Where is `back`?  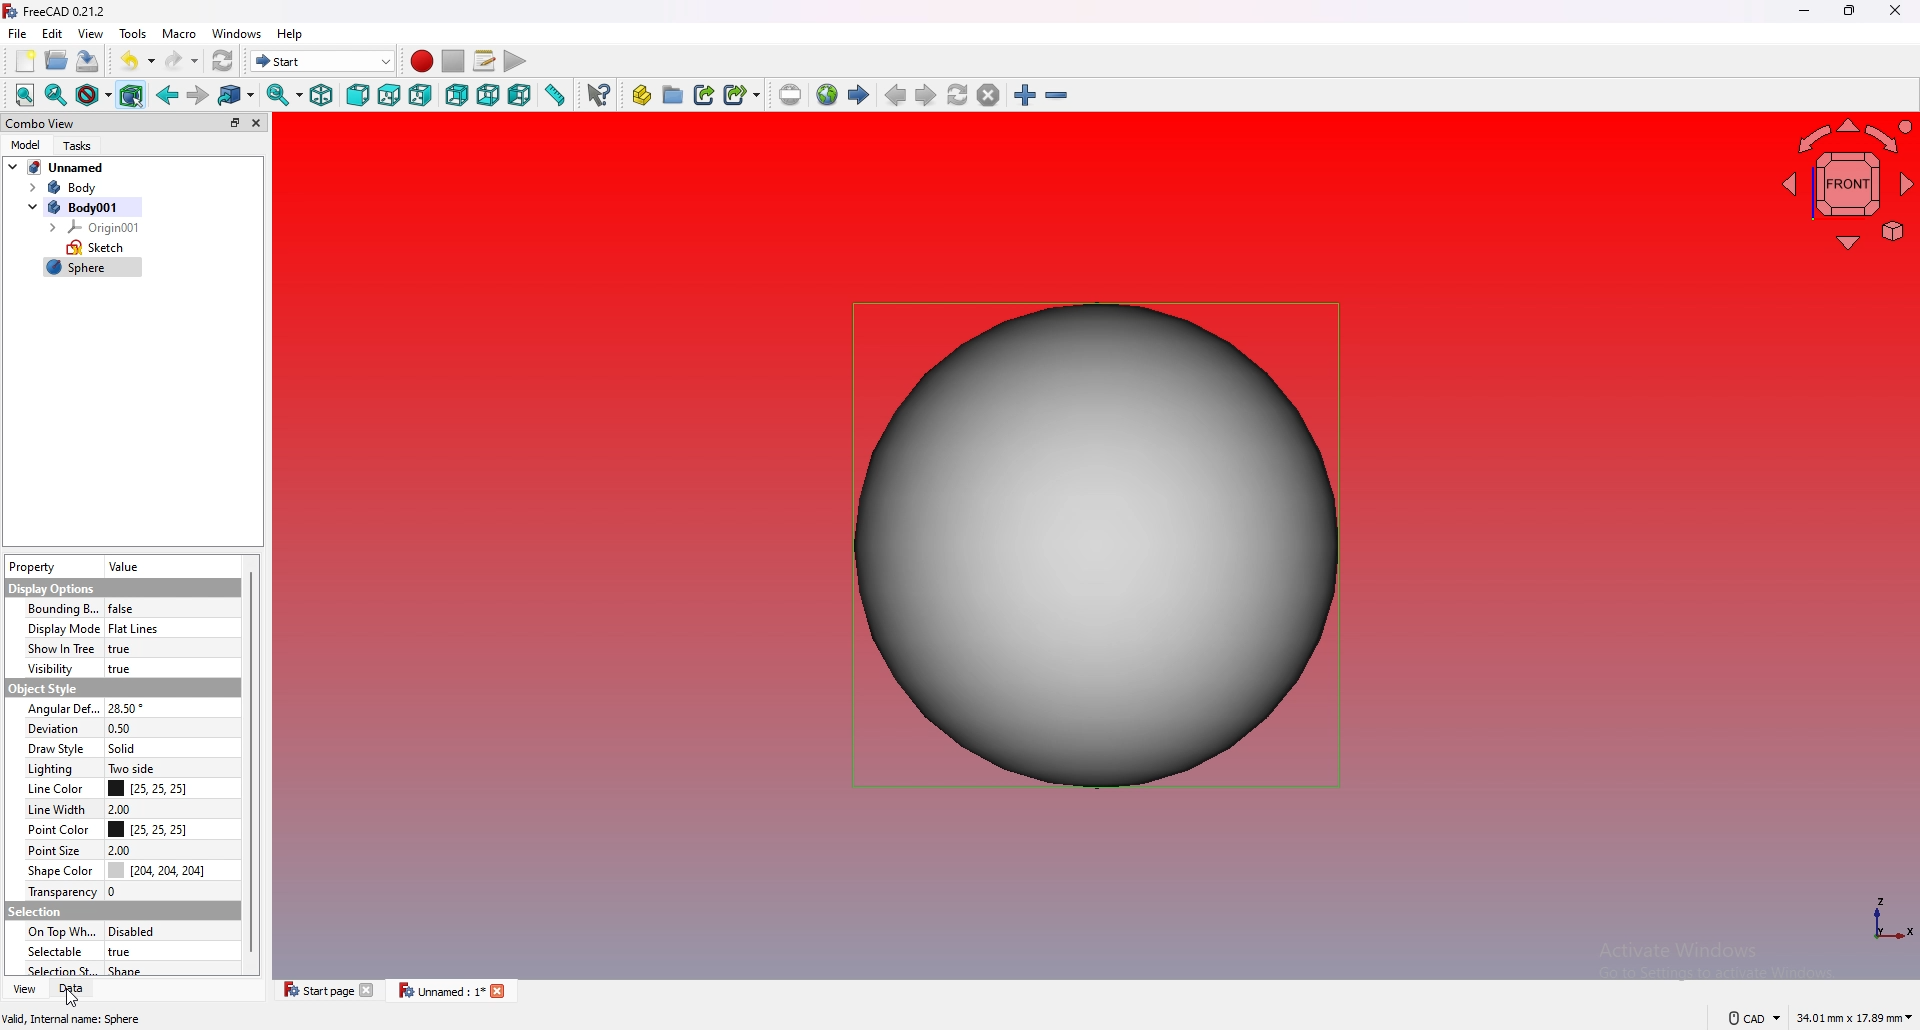
back is located at coordinates (167, 95).